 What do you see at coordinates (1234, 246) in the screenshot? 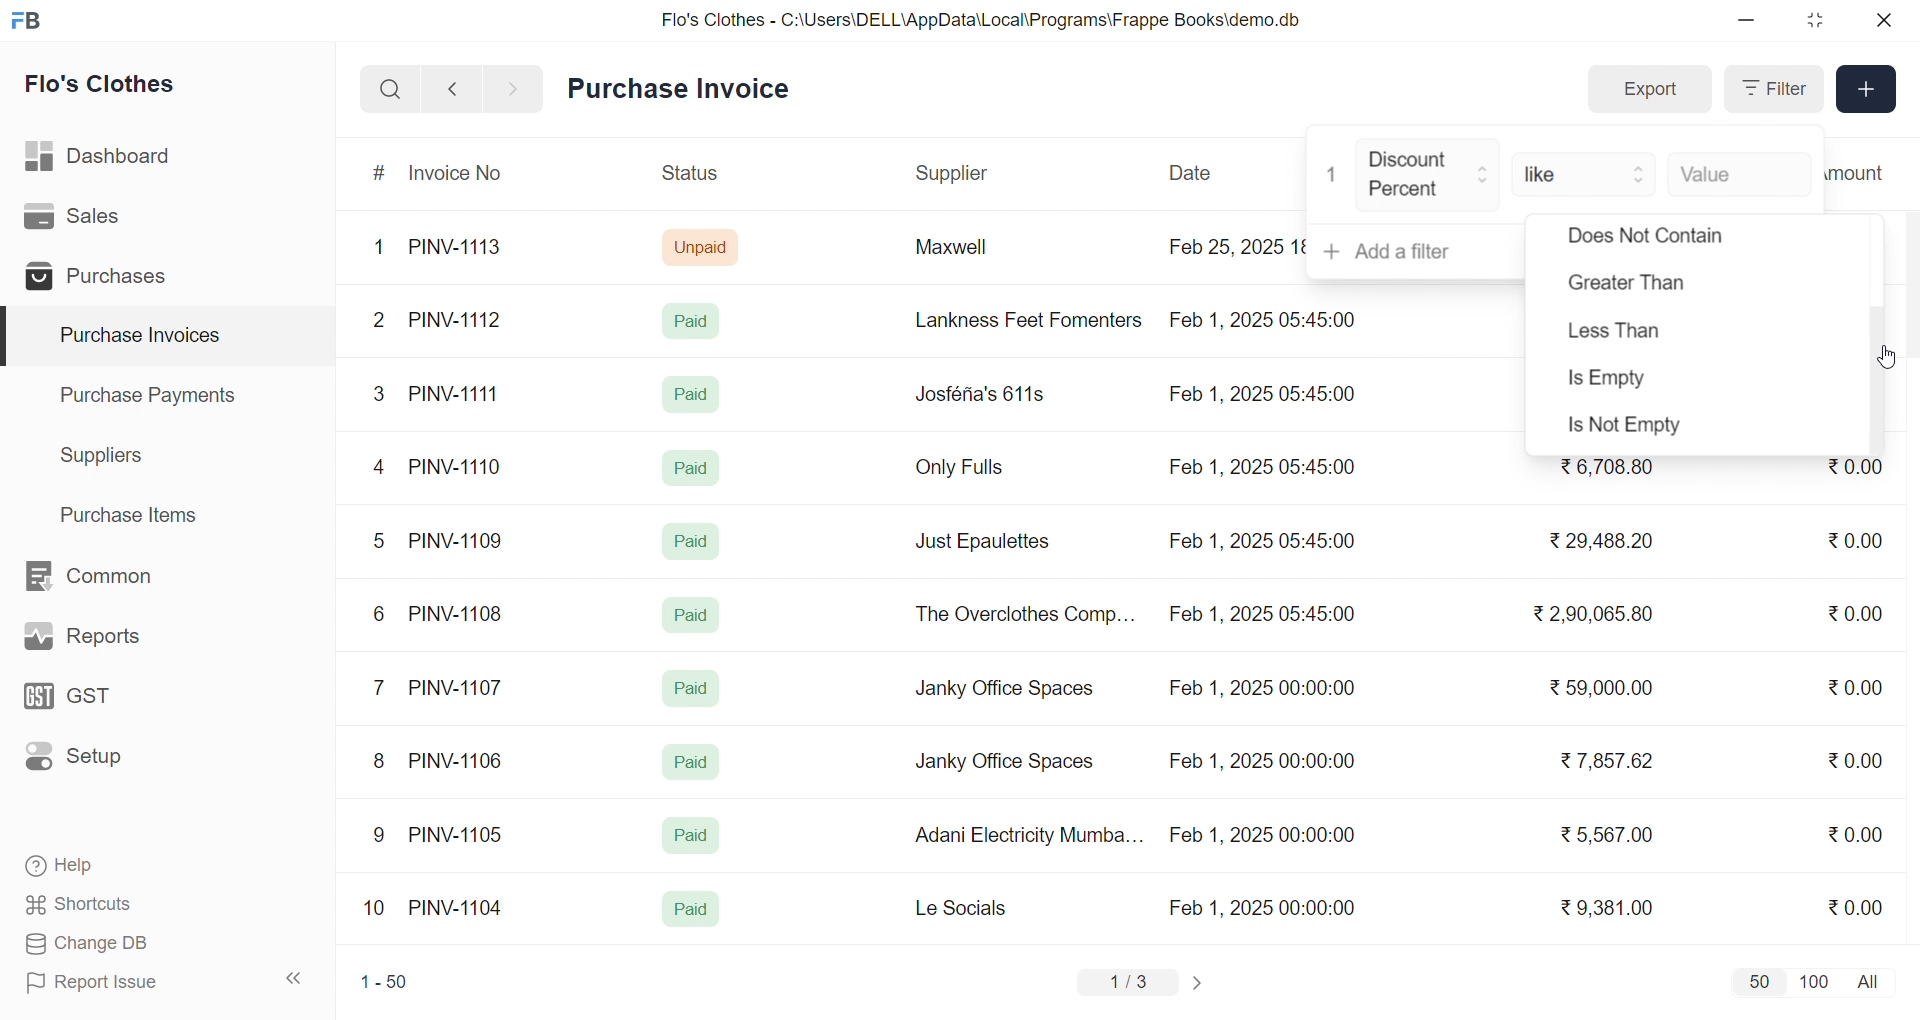
I see `Feb 25, 2025 18:16:25` at bounding box center [1234, 246].